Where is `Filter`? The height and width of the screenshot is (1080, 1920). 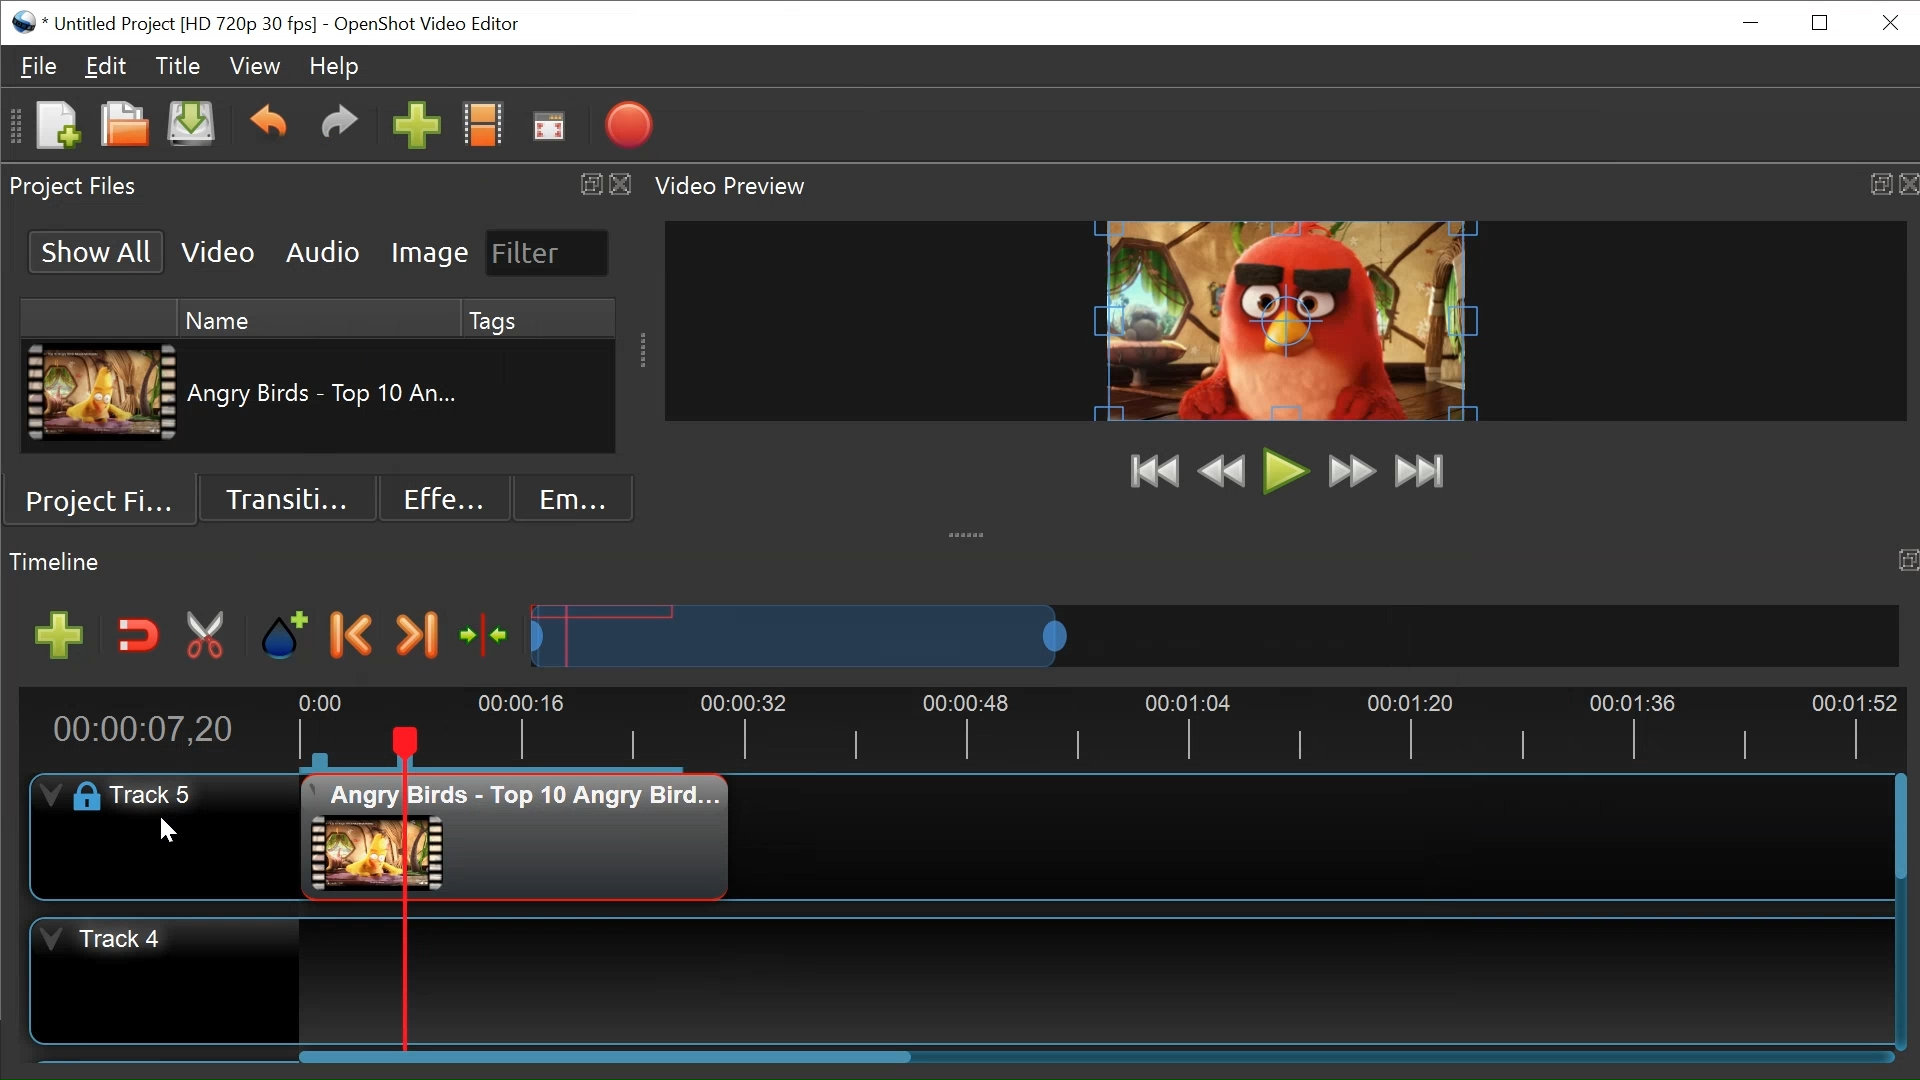
Filter is located at coordinates (548, 253).